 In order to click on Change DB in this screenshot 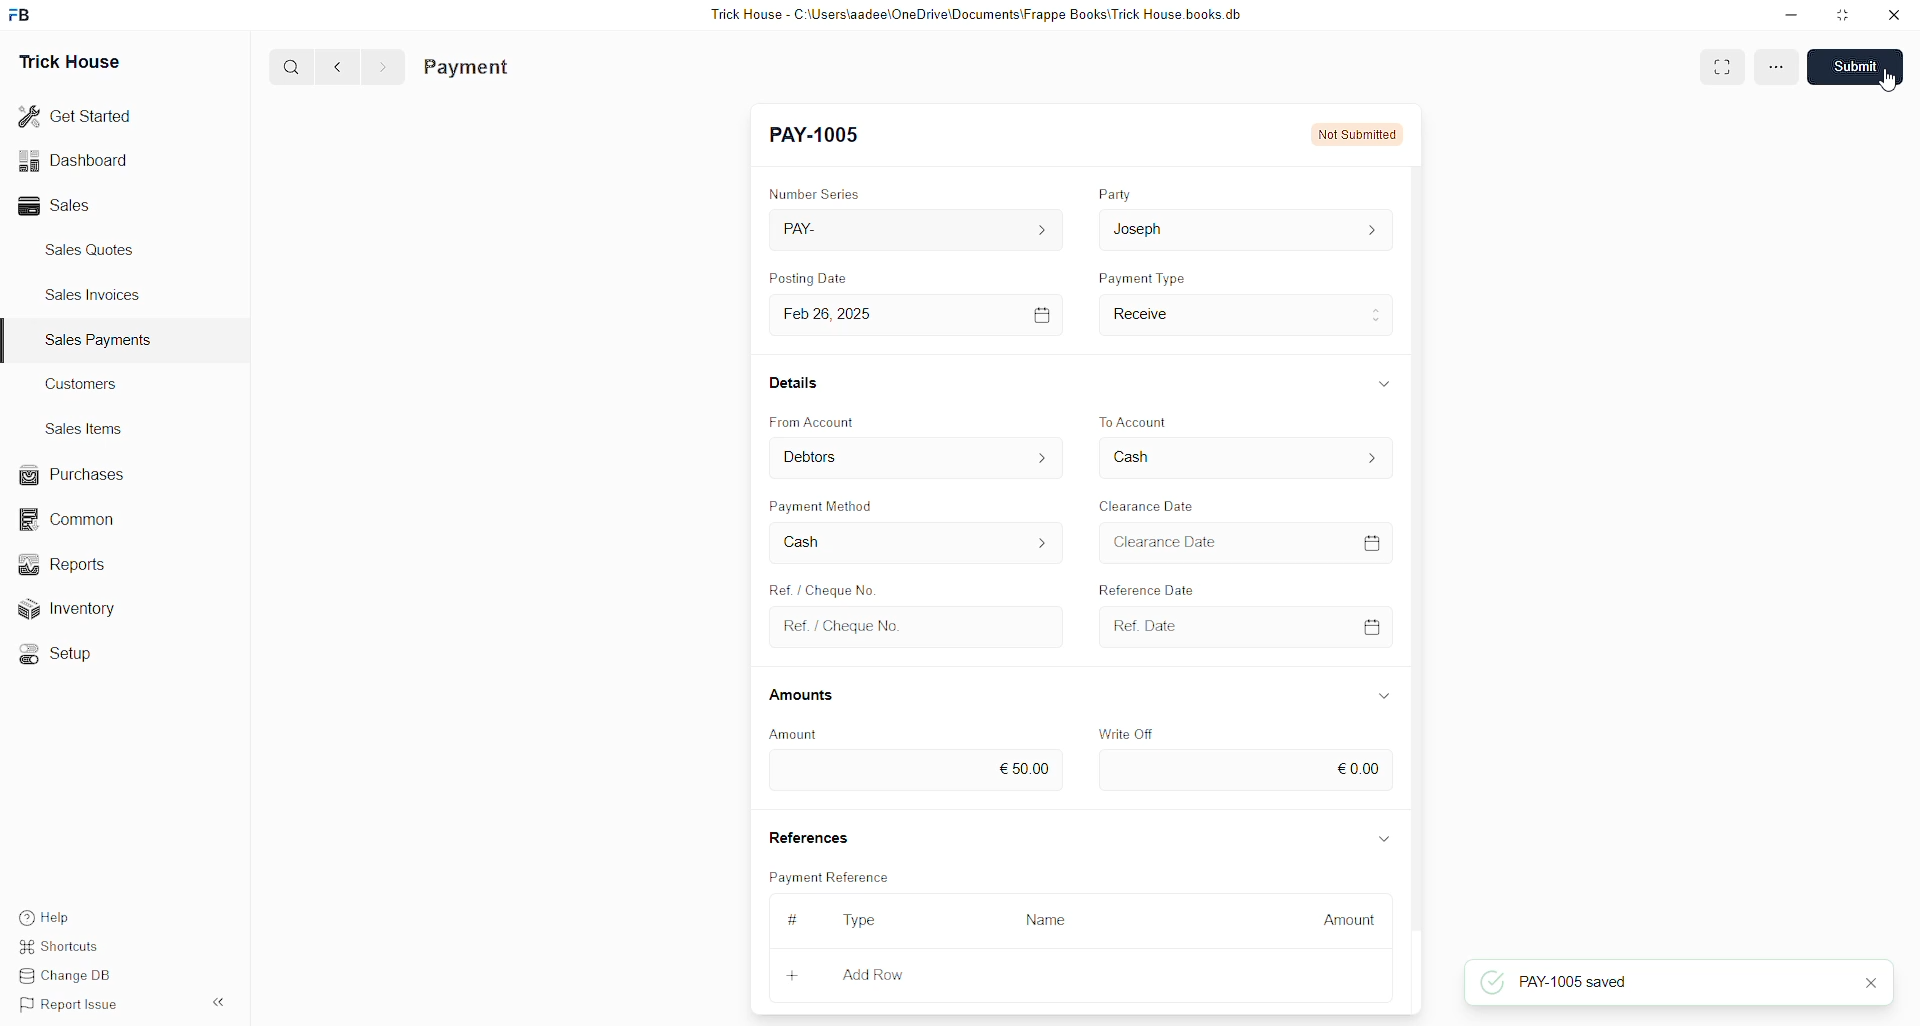, I will do `click(72, 974)`.